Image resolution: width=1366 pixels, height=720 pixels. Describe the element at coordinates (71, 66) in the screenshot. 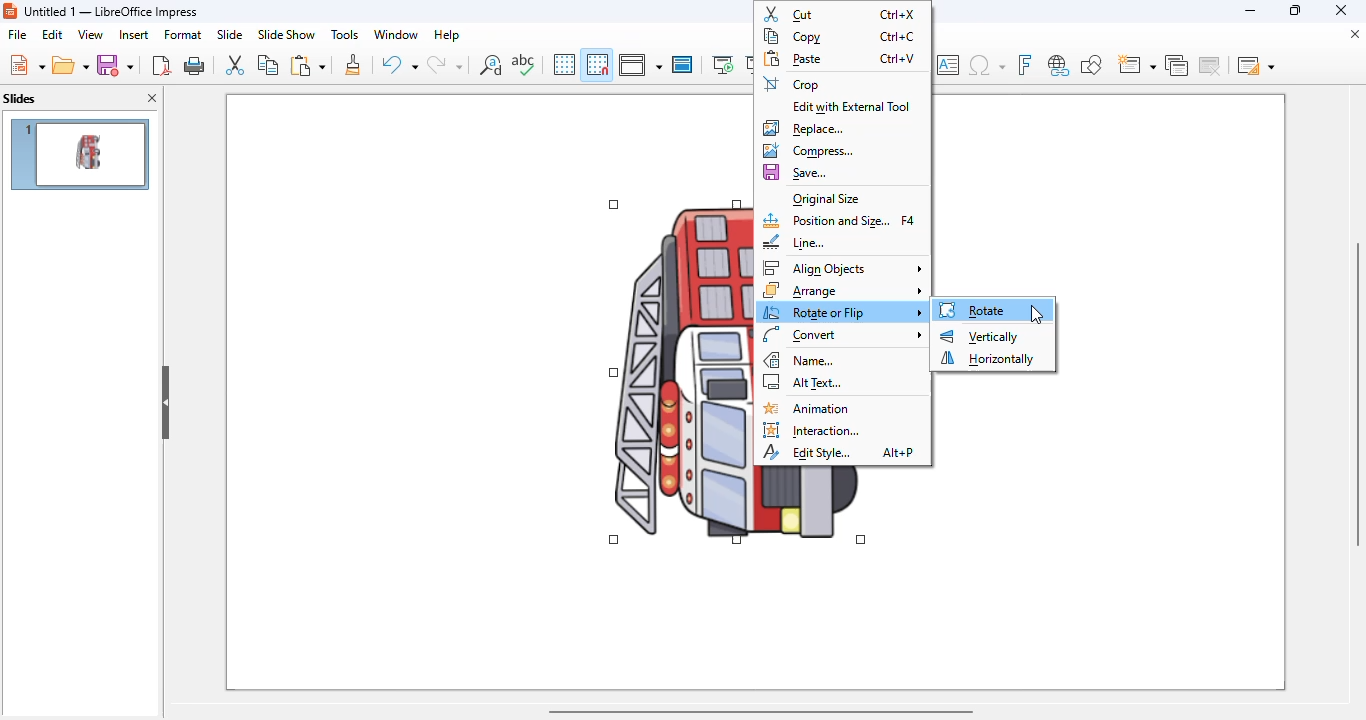

I see `open` at that location.